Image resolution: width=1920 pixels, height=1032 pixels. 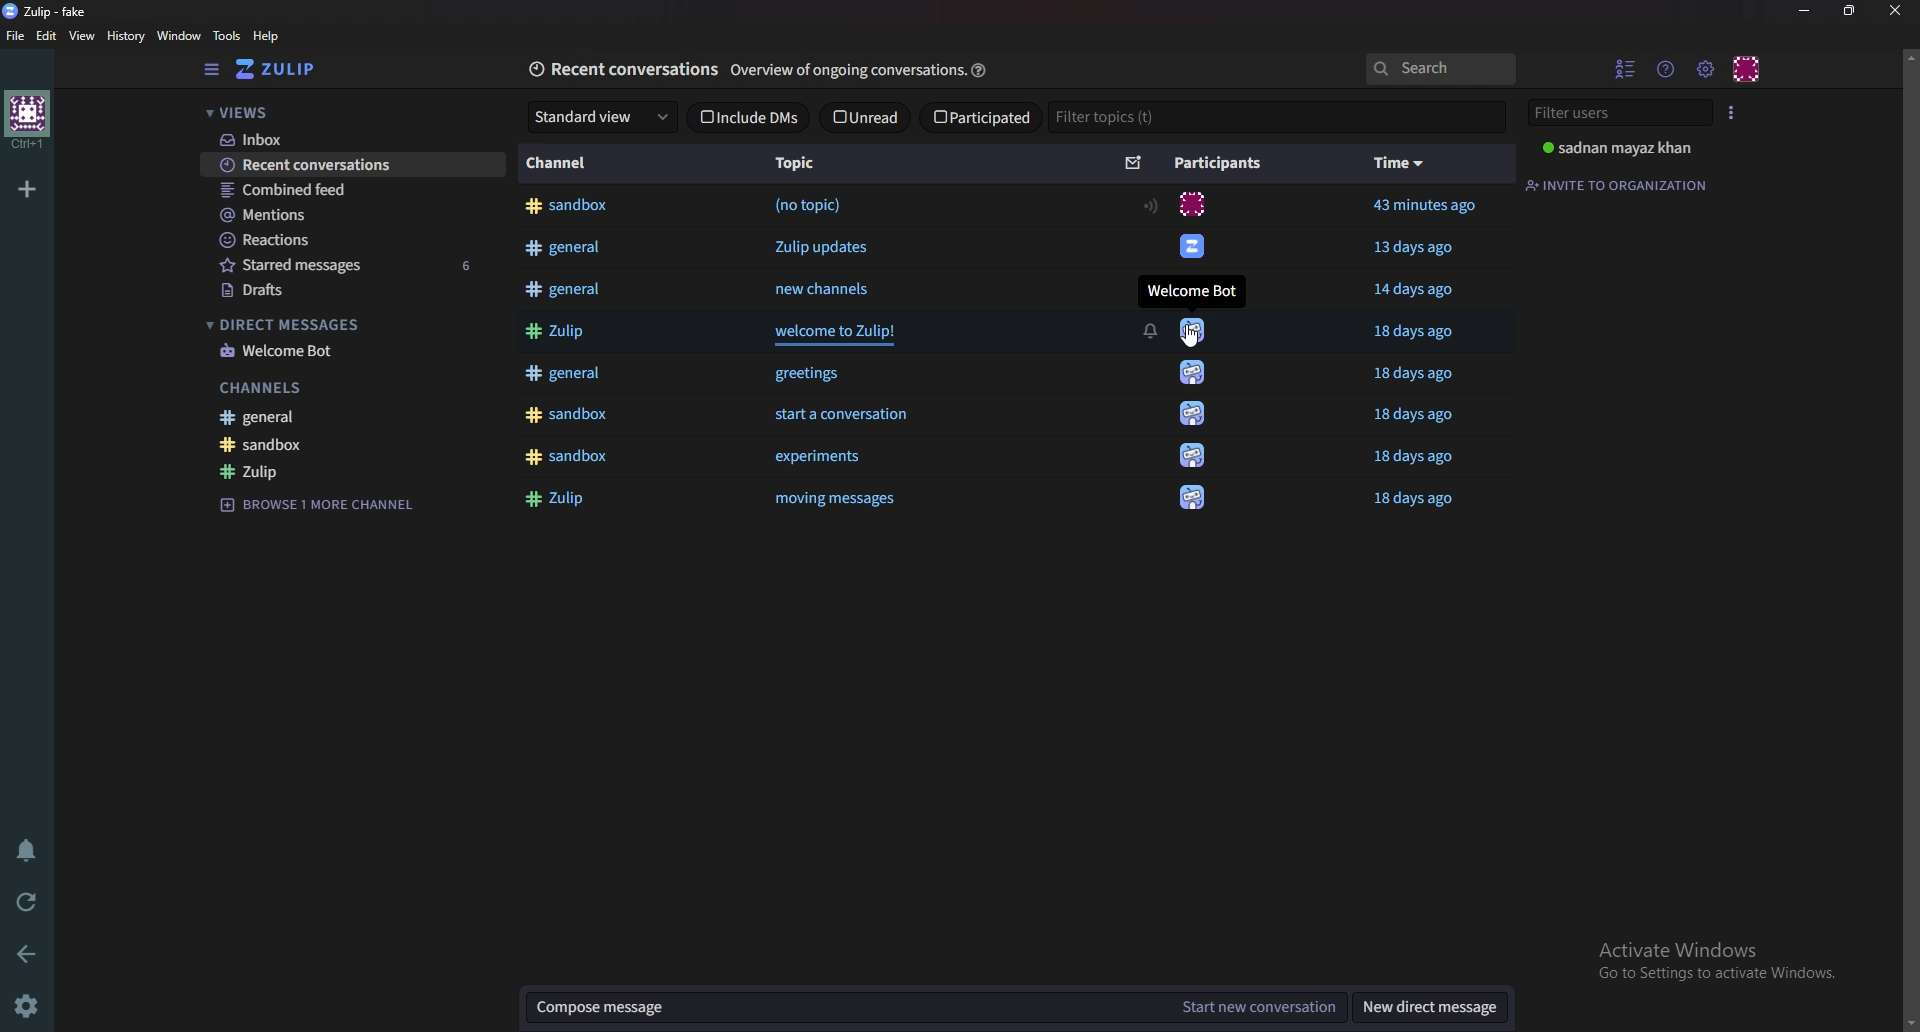 What do you see at coordinates (361, 238) in the screenshot?
I see `Reactions` at bounding box center [361, 238].